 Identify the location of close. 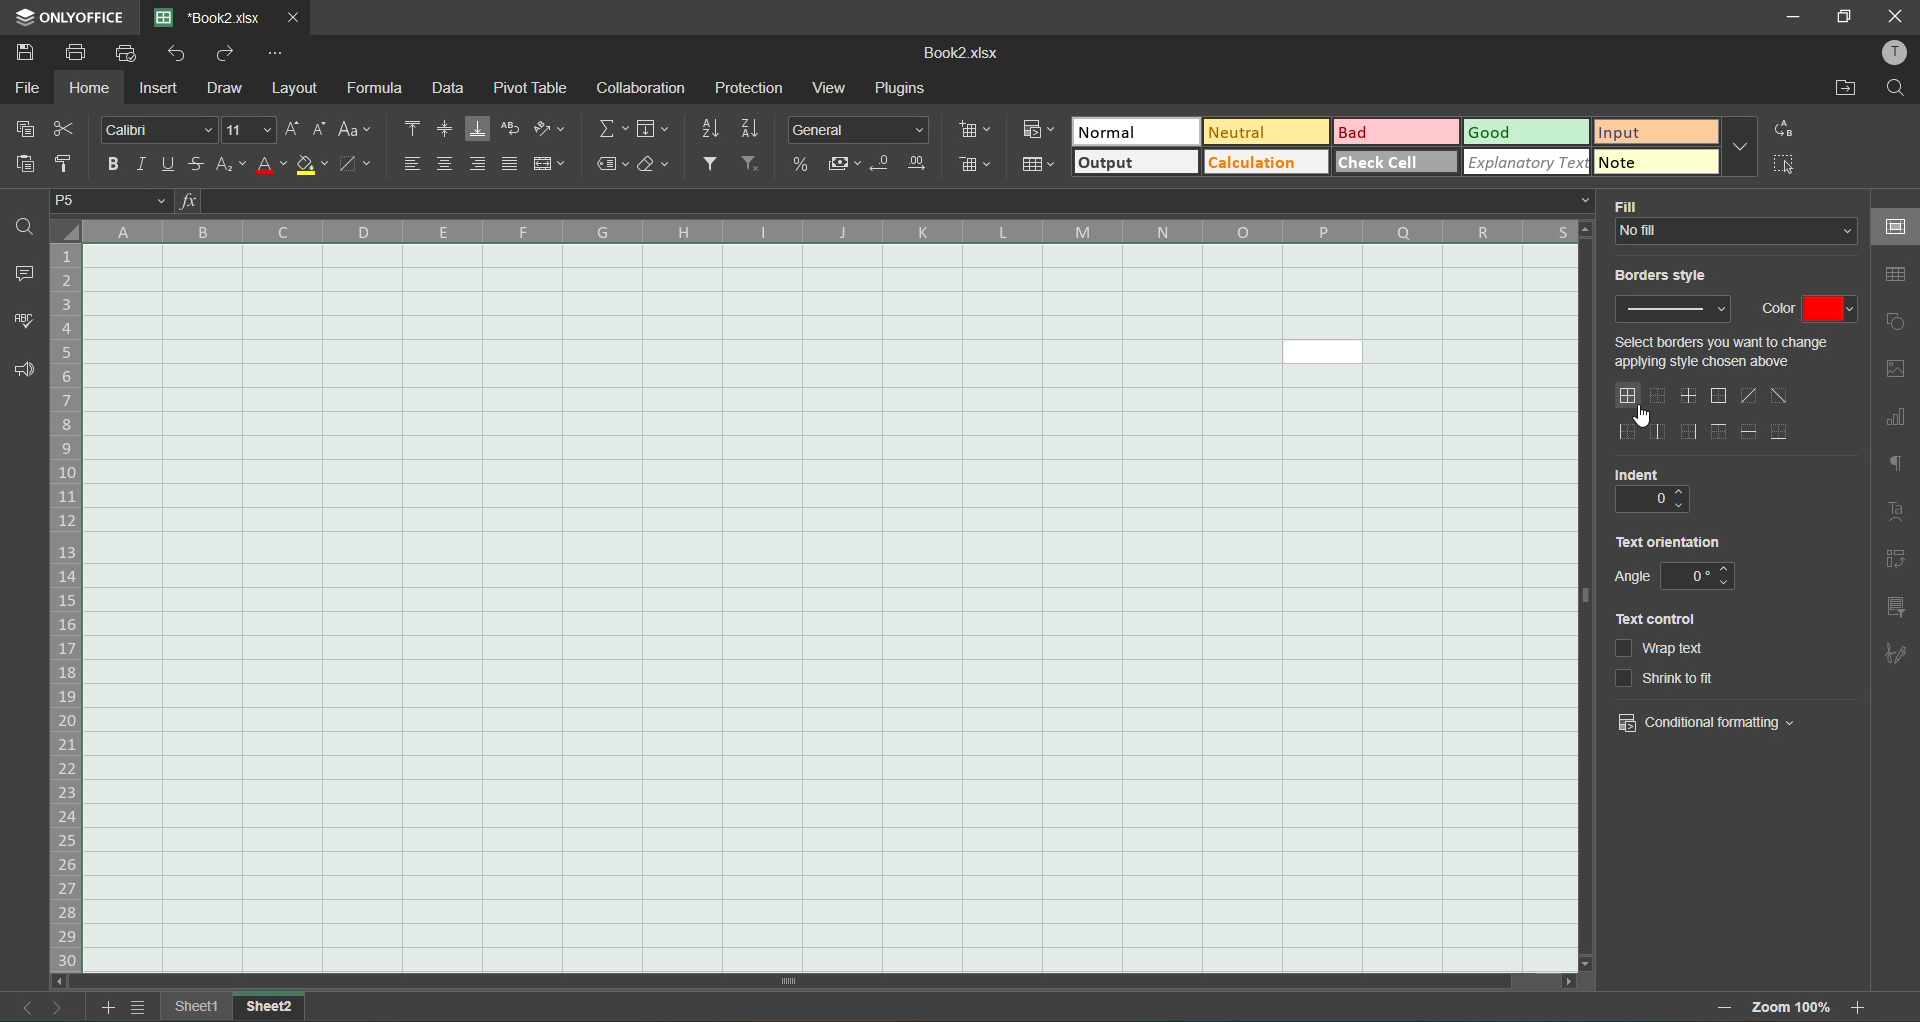
(1900, 15).